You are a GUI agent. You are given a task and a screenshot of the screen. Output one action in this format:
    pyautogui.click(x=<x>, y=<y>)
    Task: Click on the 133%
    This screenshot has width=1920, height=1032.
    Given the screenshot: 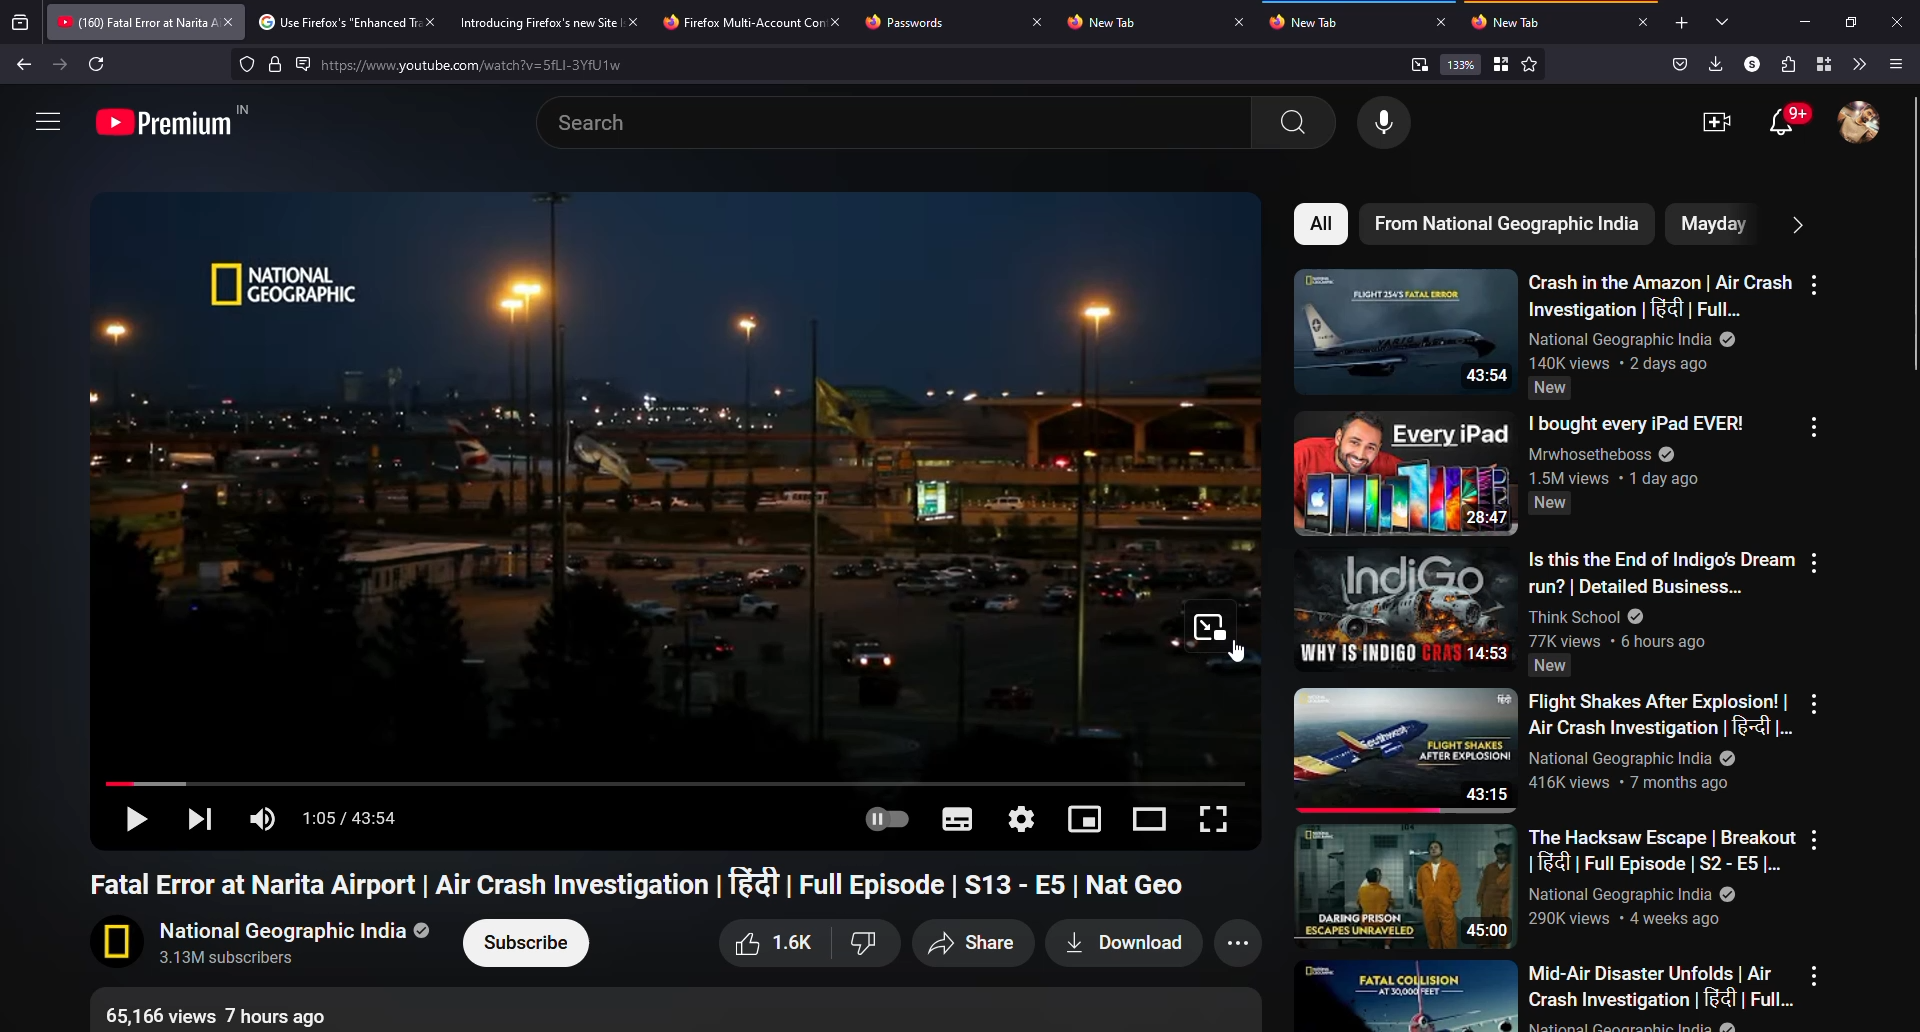 What is the action you would take?
    pyautogui.click(x=1461, y=64)
    